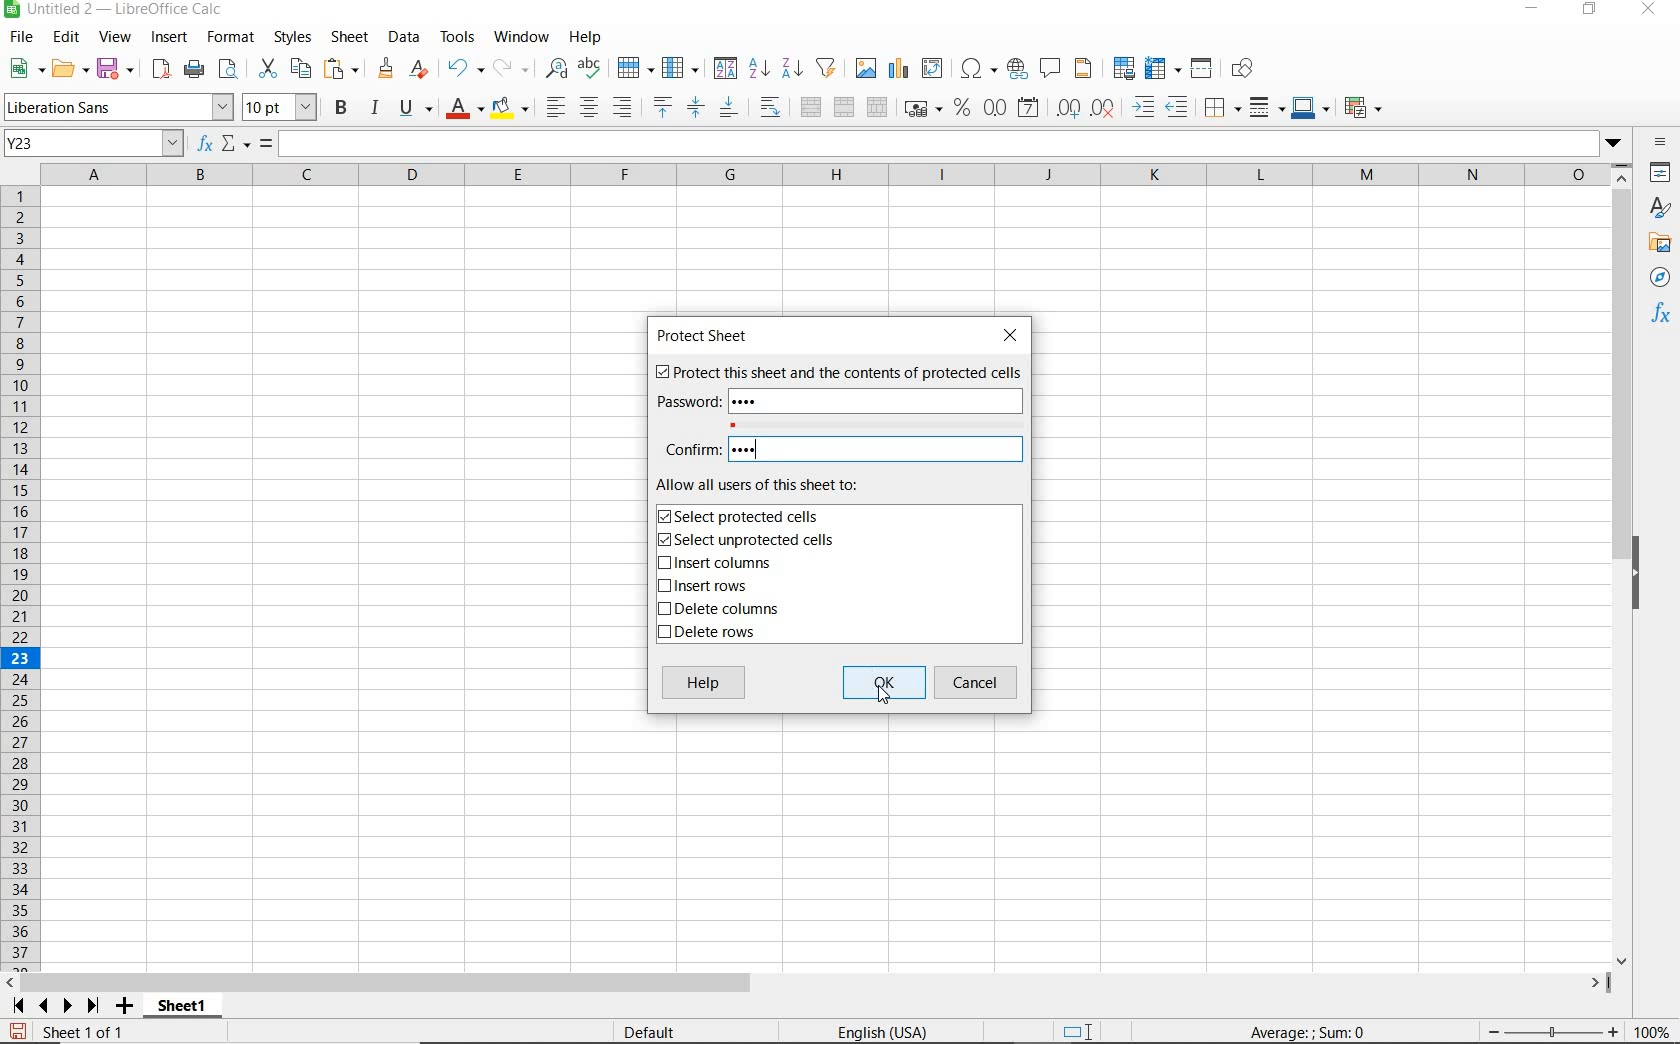  Describe the element at coordinates (751, 402) in the screenshot. I see `PASSWORD ADDED` at that location.